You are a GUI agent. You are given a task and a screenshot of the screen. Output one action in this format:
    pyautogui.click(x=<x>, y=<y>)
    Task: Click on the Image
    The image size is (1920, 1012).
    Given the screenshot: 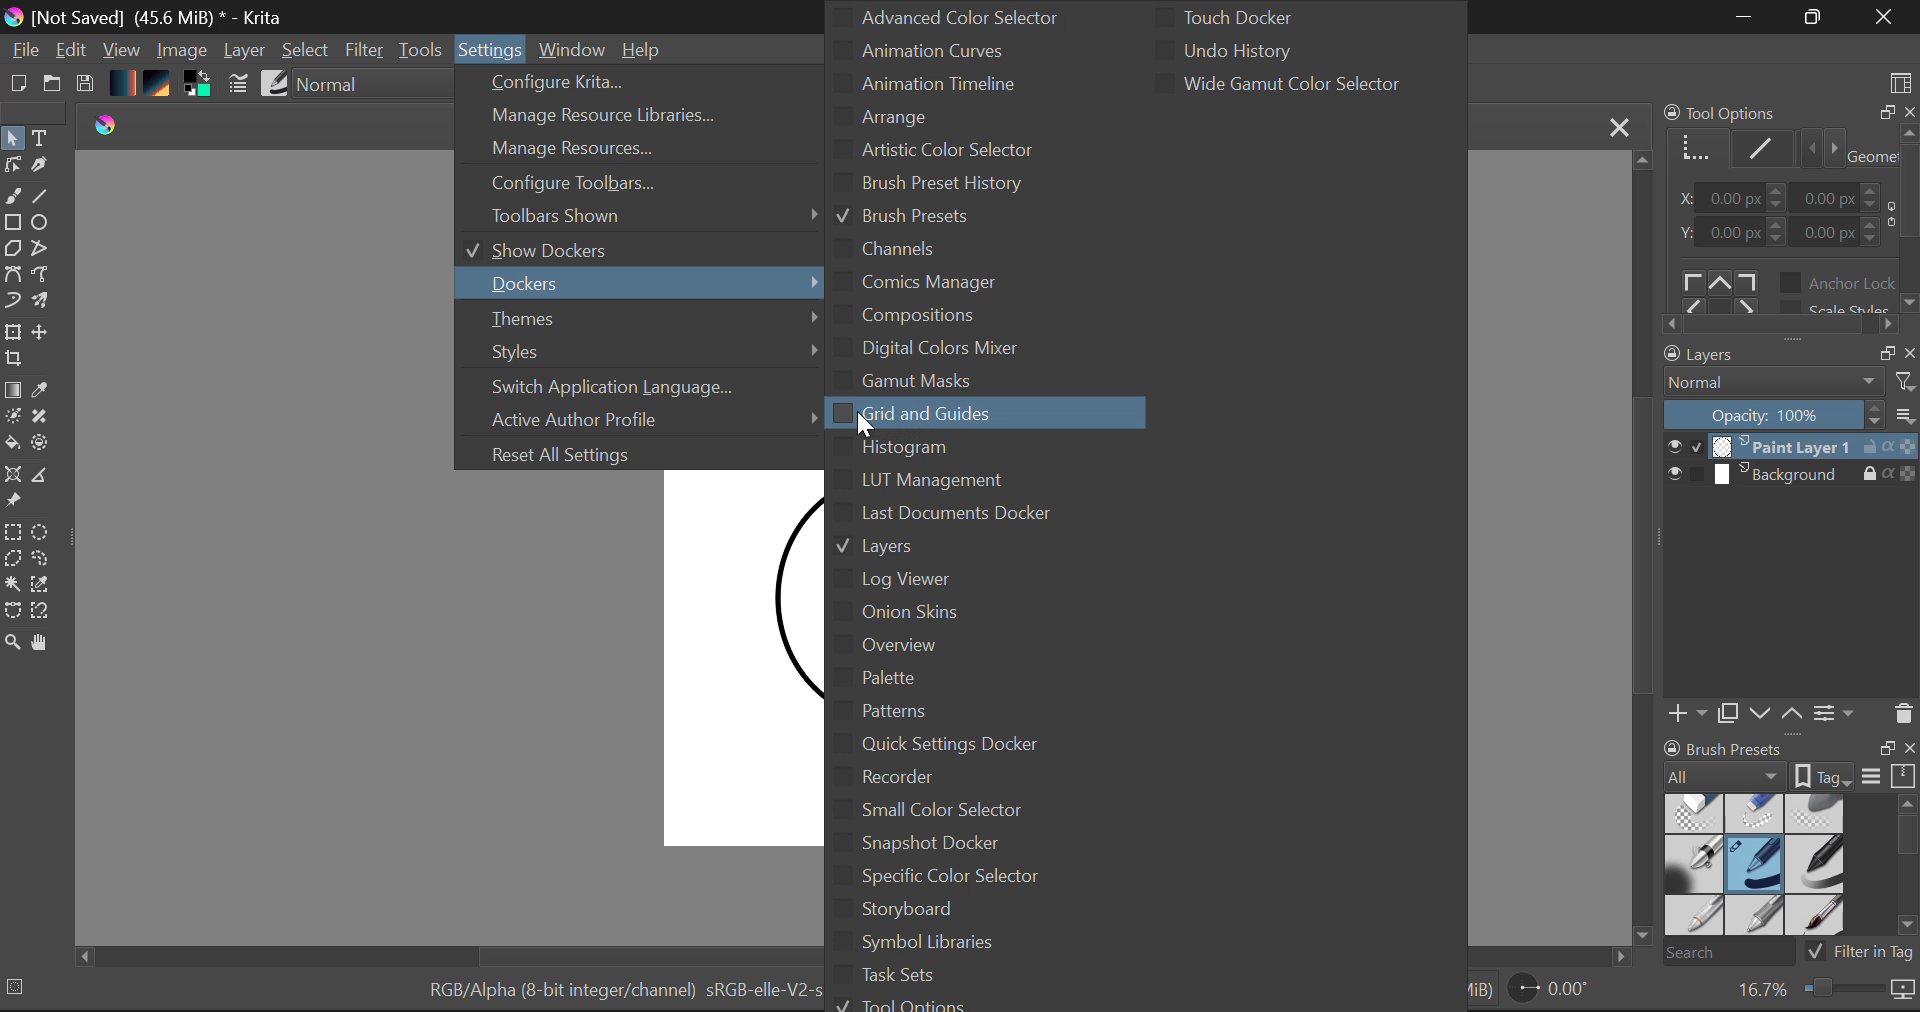 What is the action you would take?
    pyautogui.click(x=181, y=52)
    